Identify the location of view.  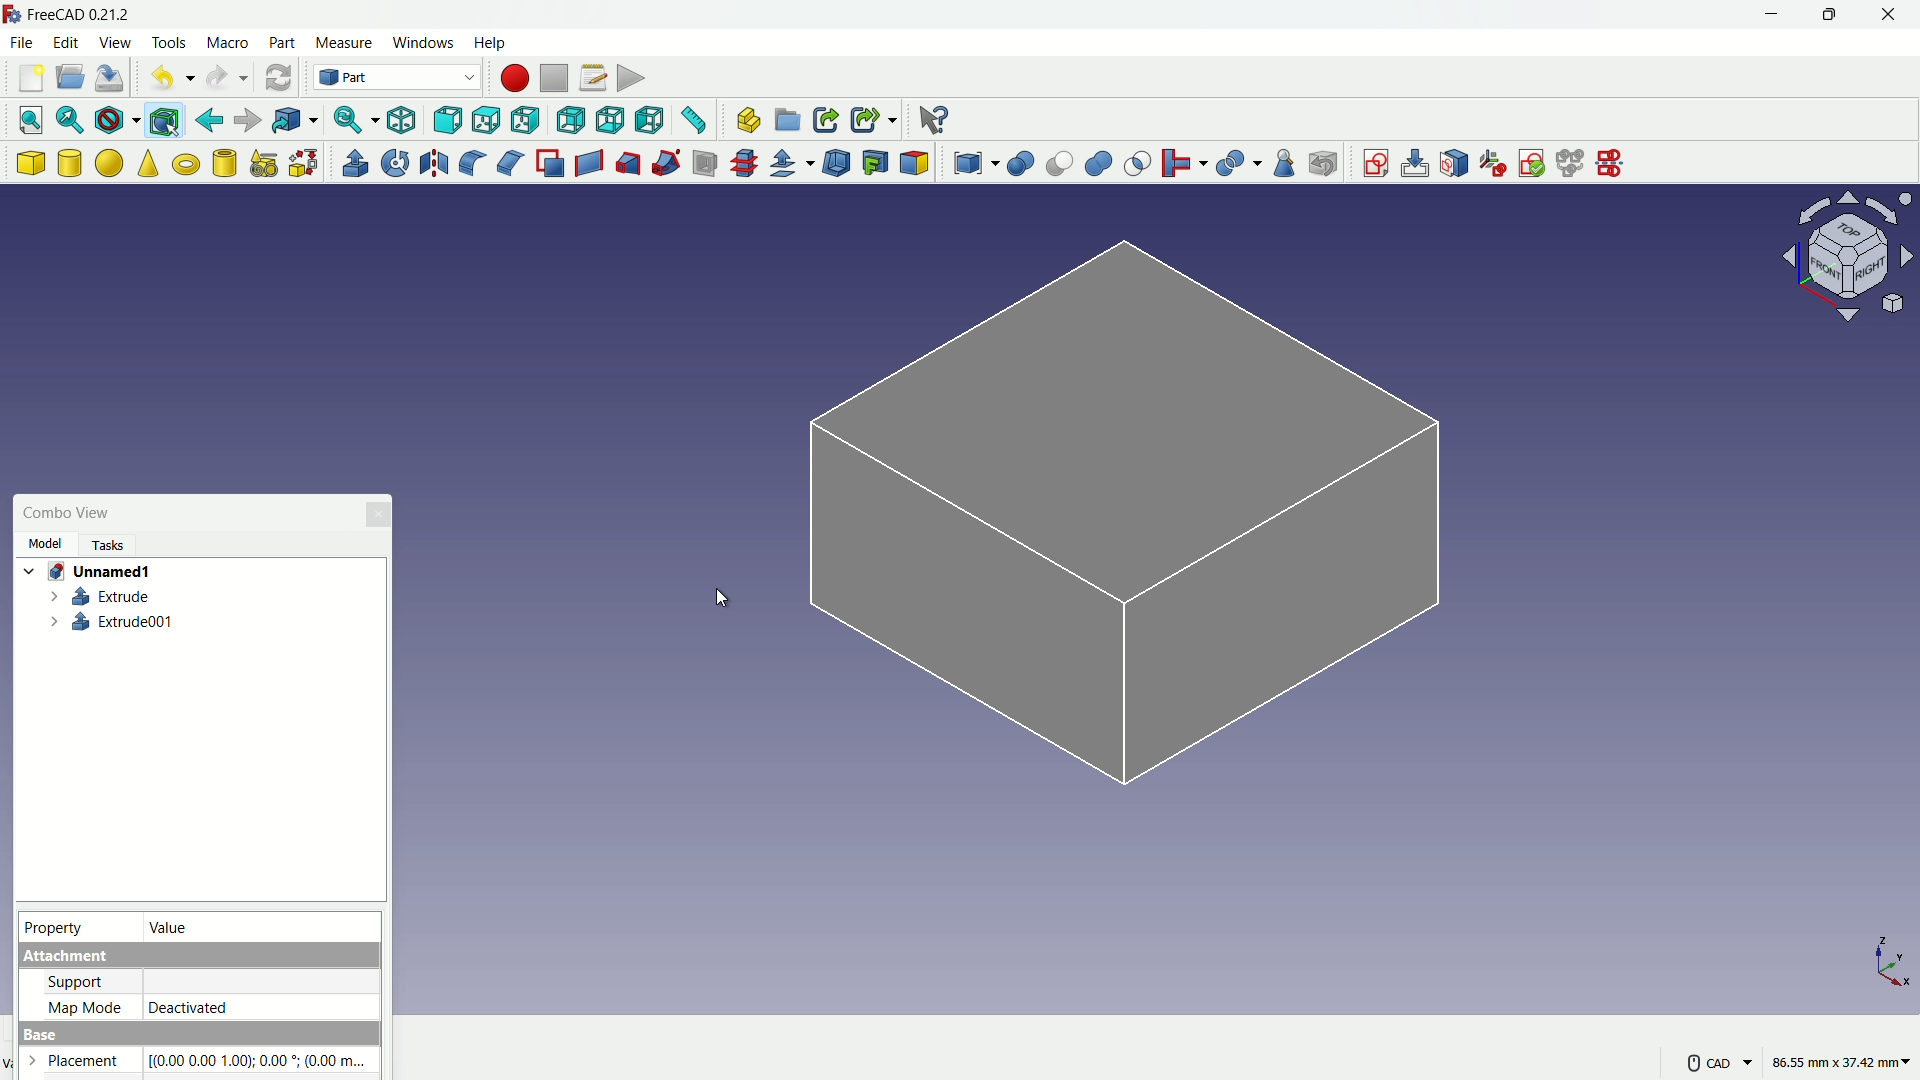
(114, 40).